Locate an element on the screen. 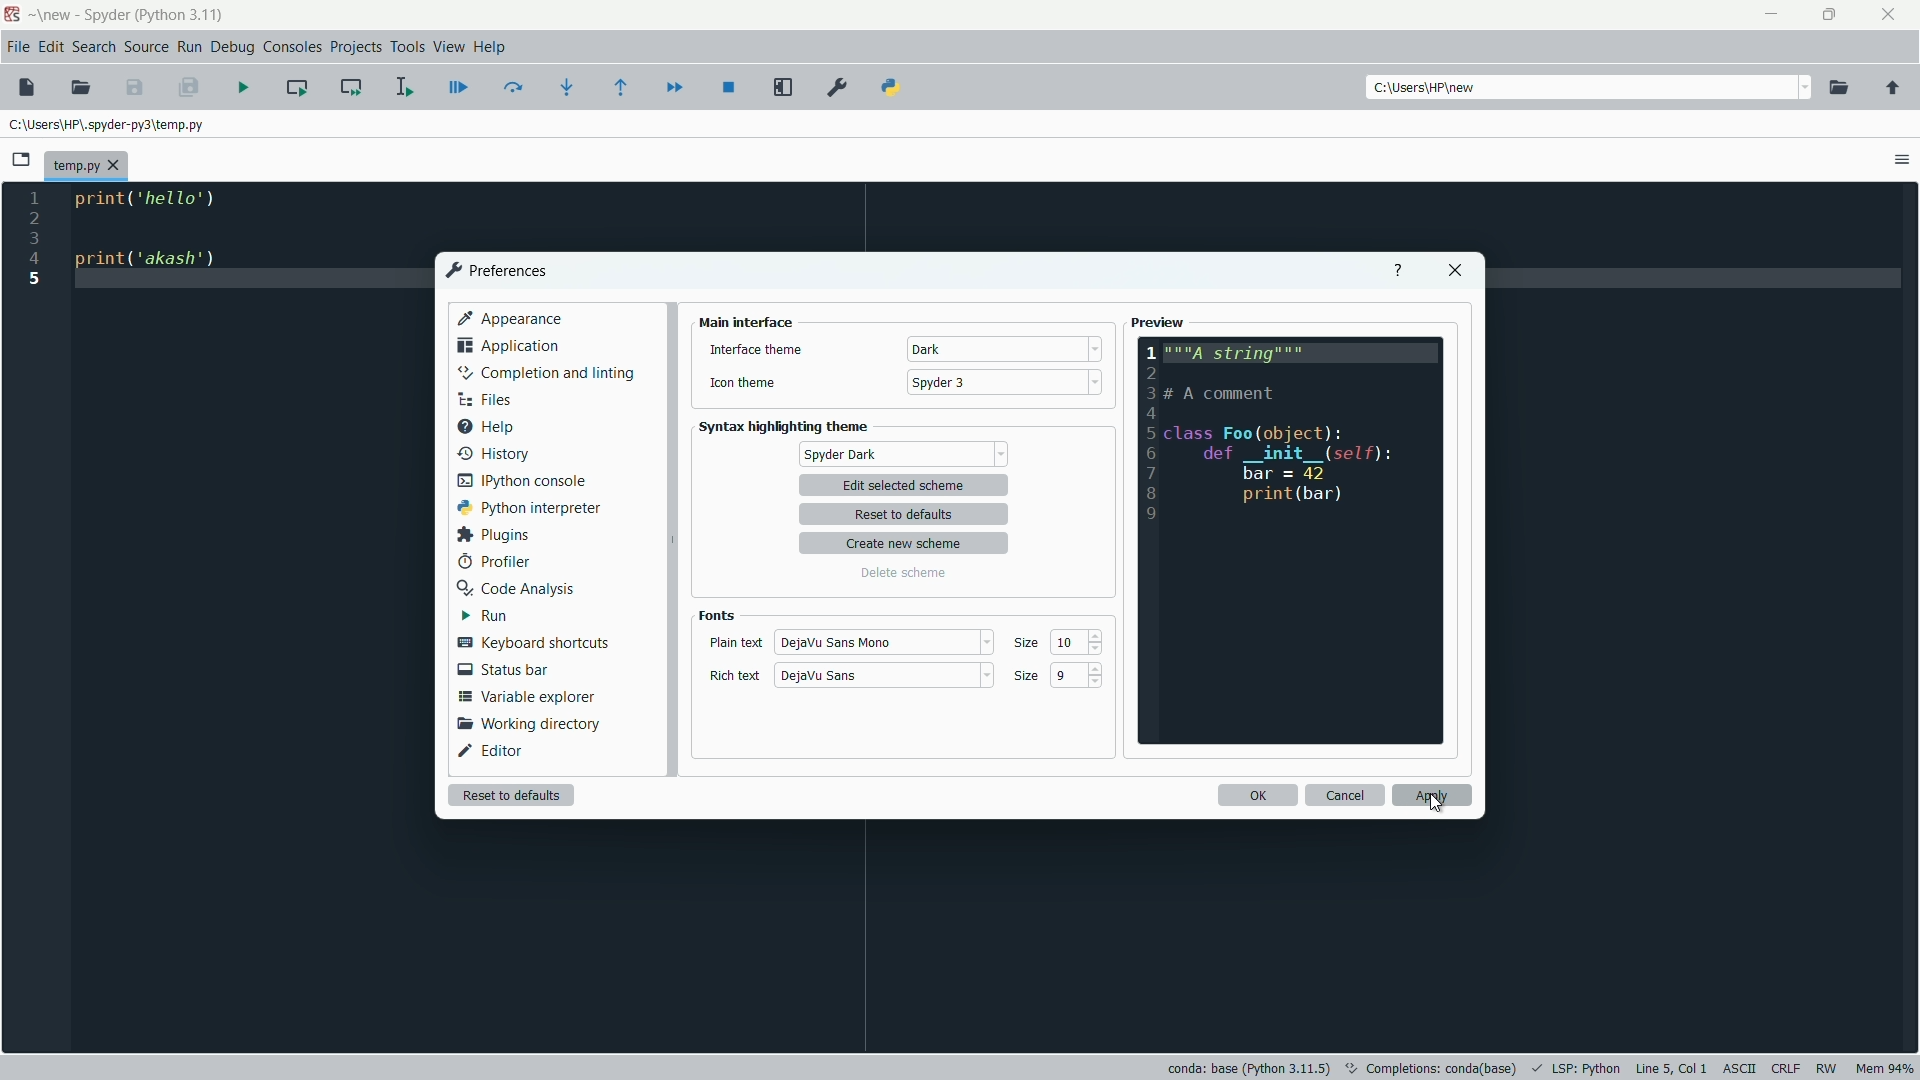  apply is located at coordinates (1433, 795).